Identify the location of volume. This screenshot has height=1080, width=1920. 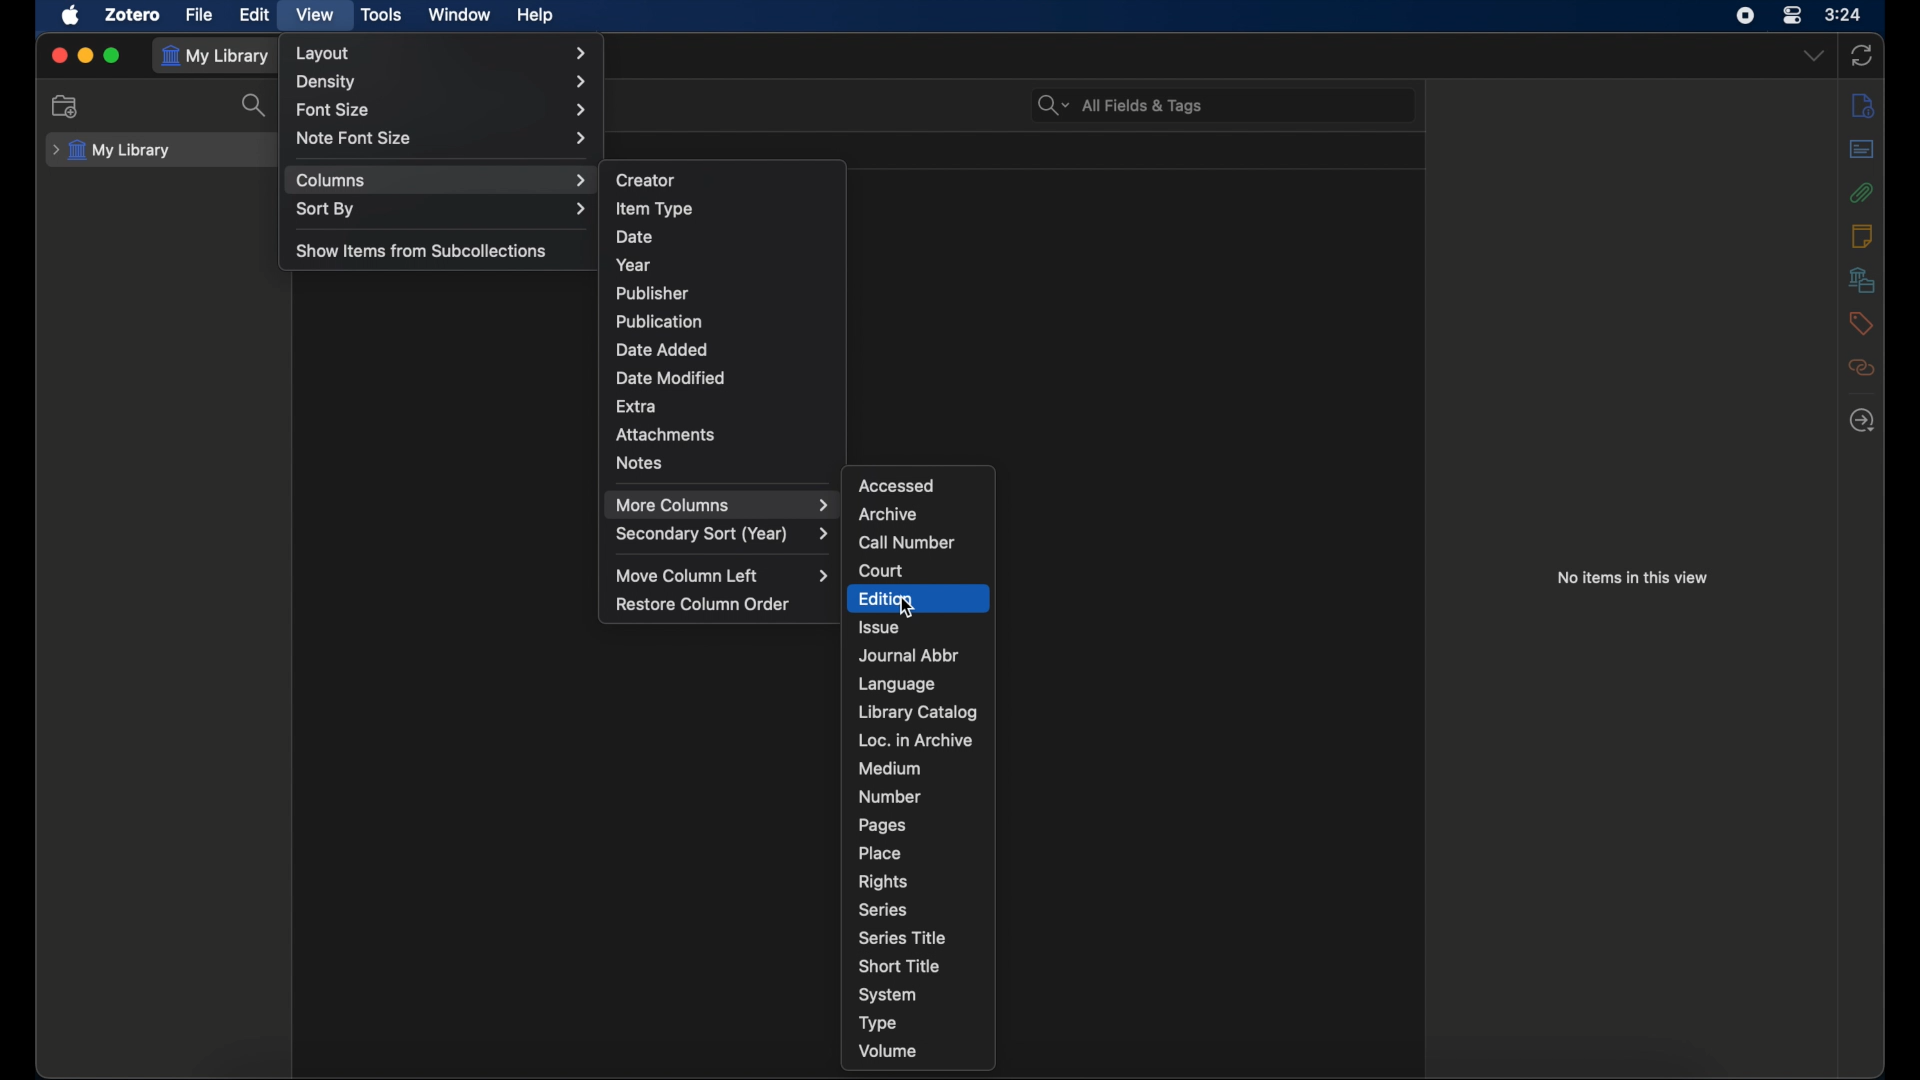
(888, 1051).